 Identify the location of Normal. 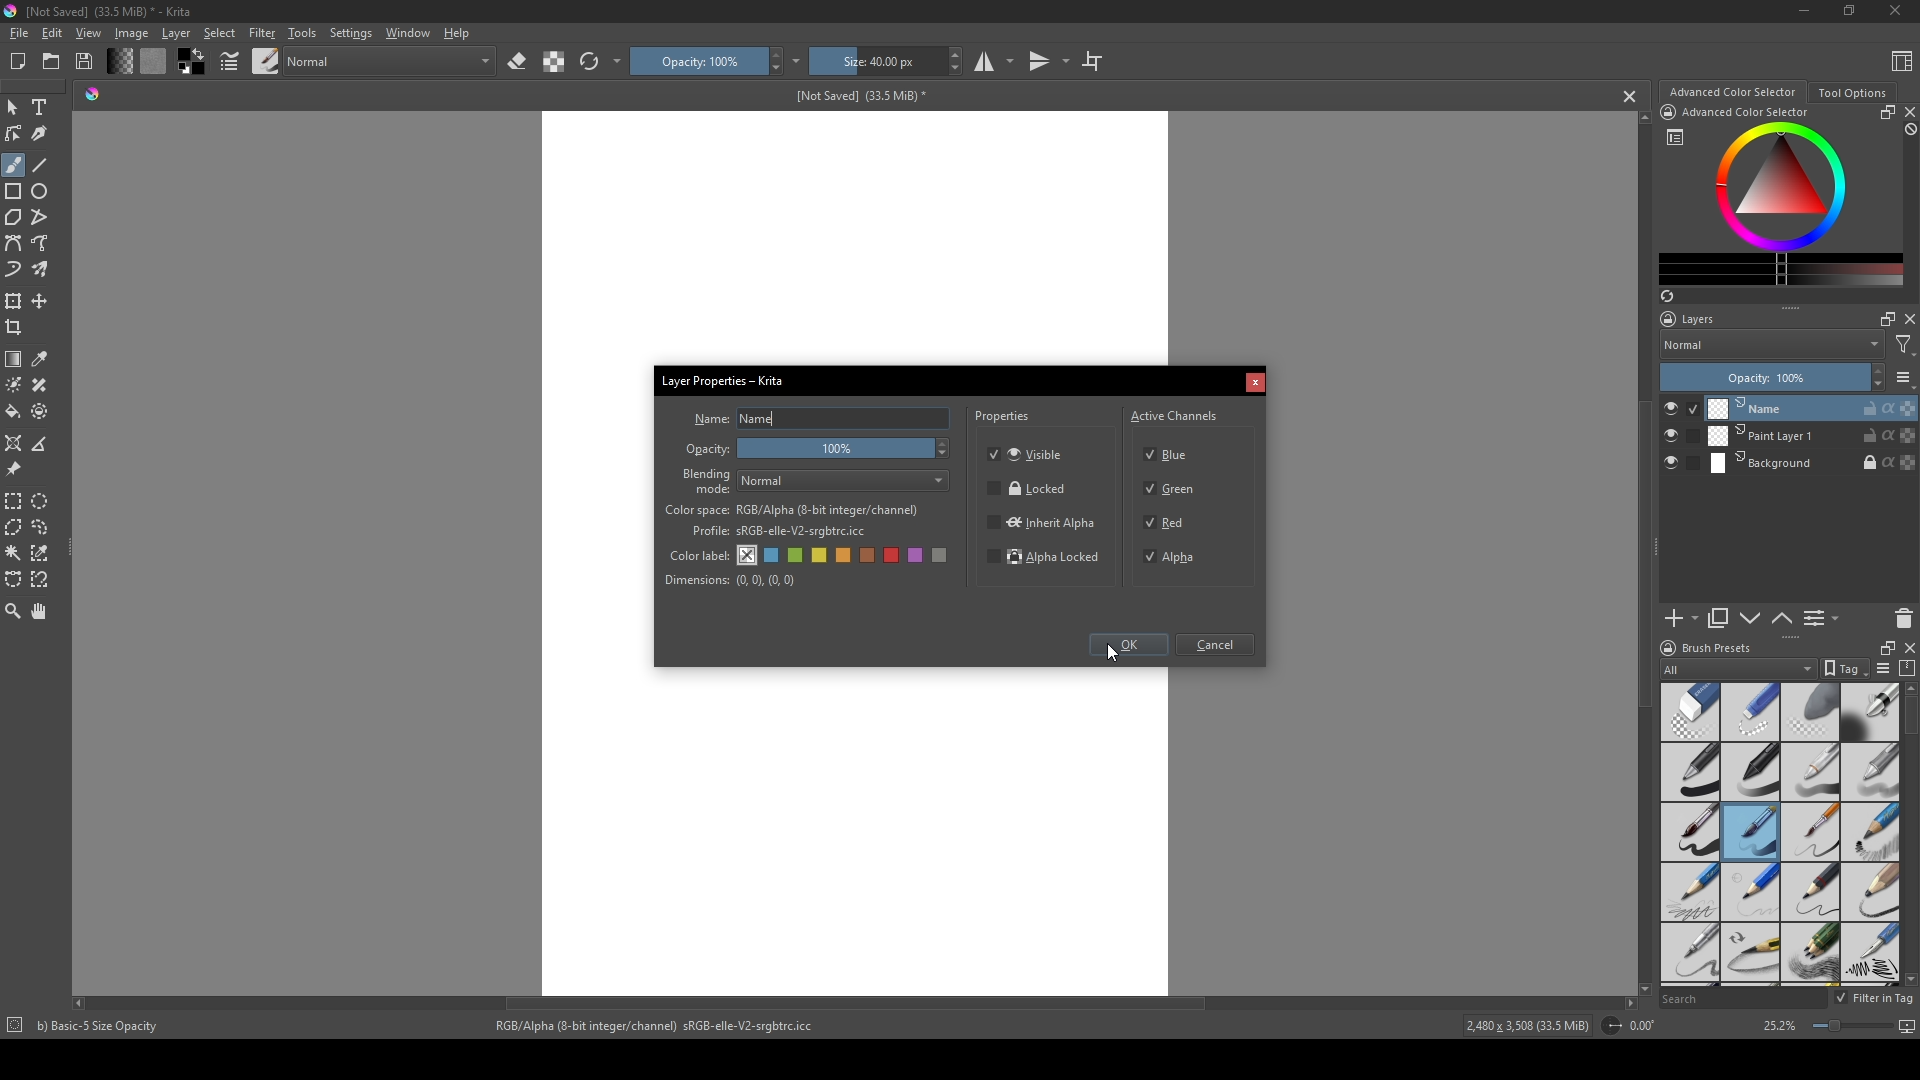
(845, 481).